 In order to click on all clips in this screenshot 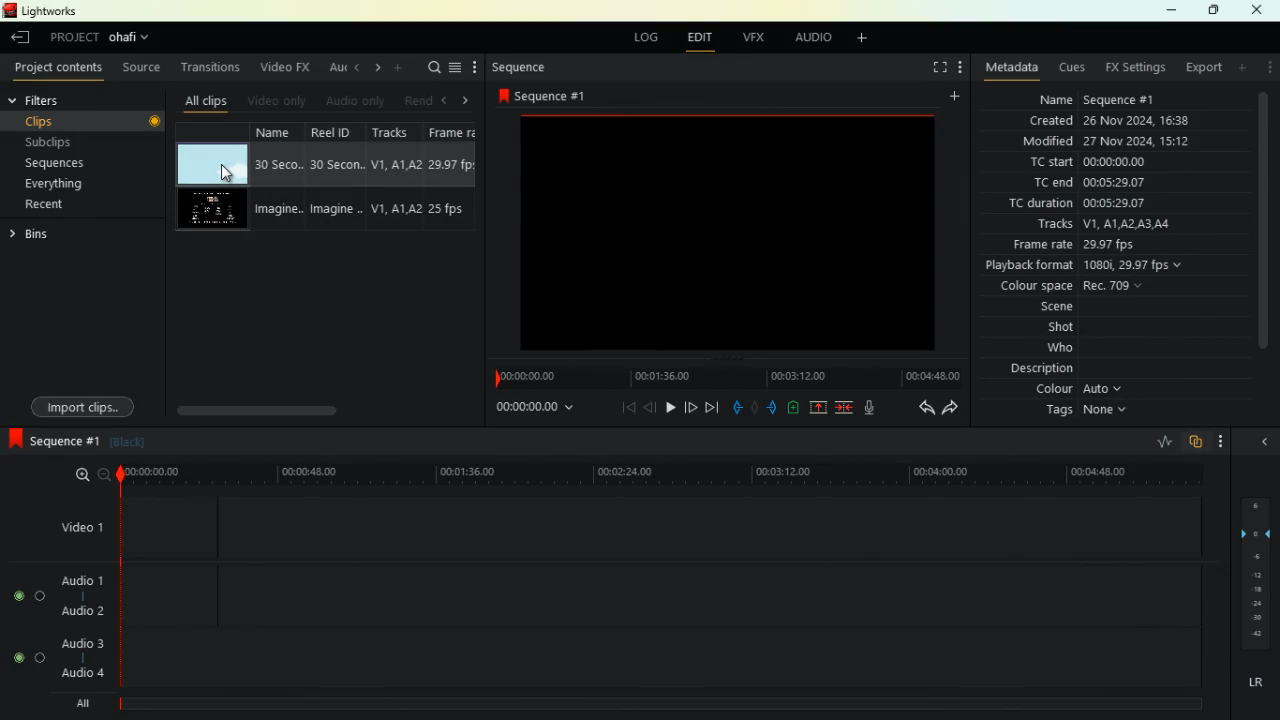, I will do `click(206, 100)`.